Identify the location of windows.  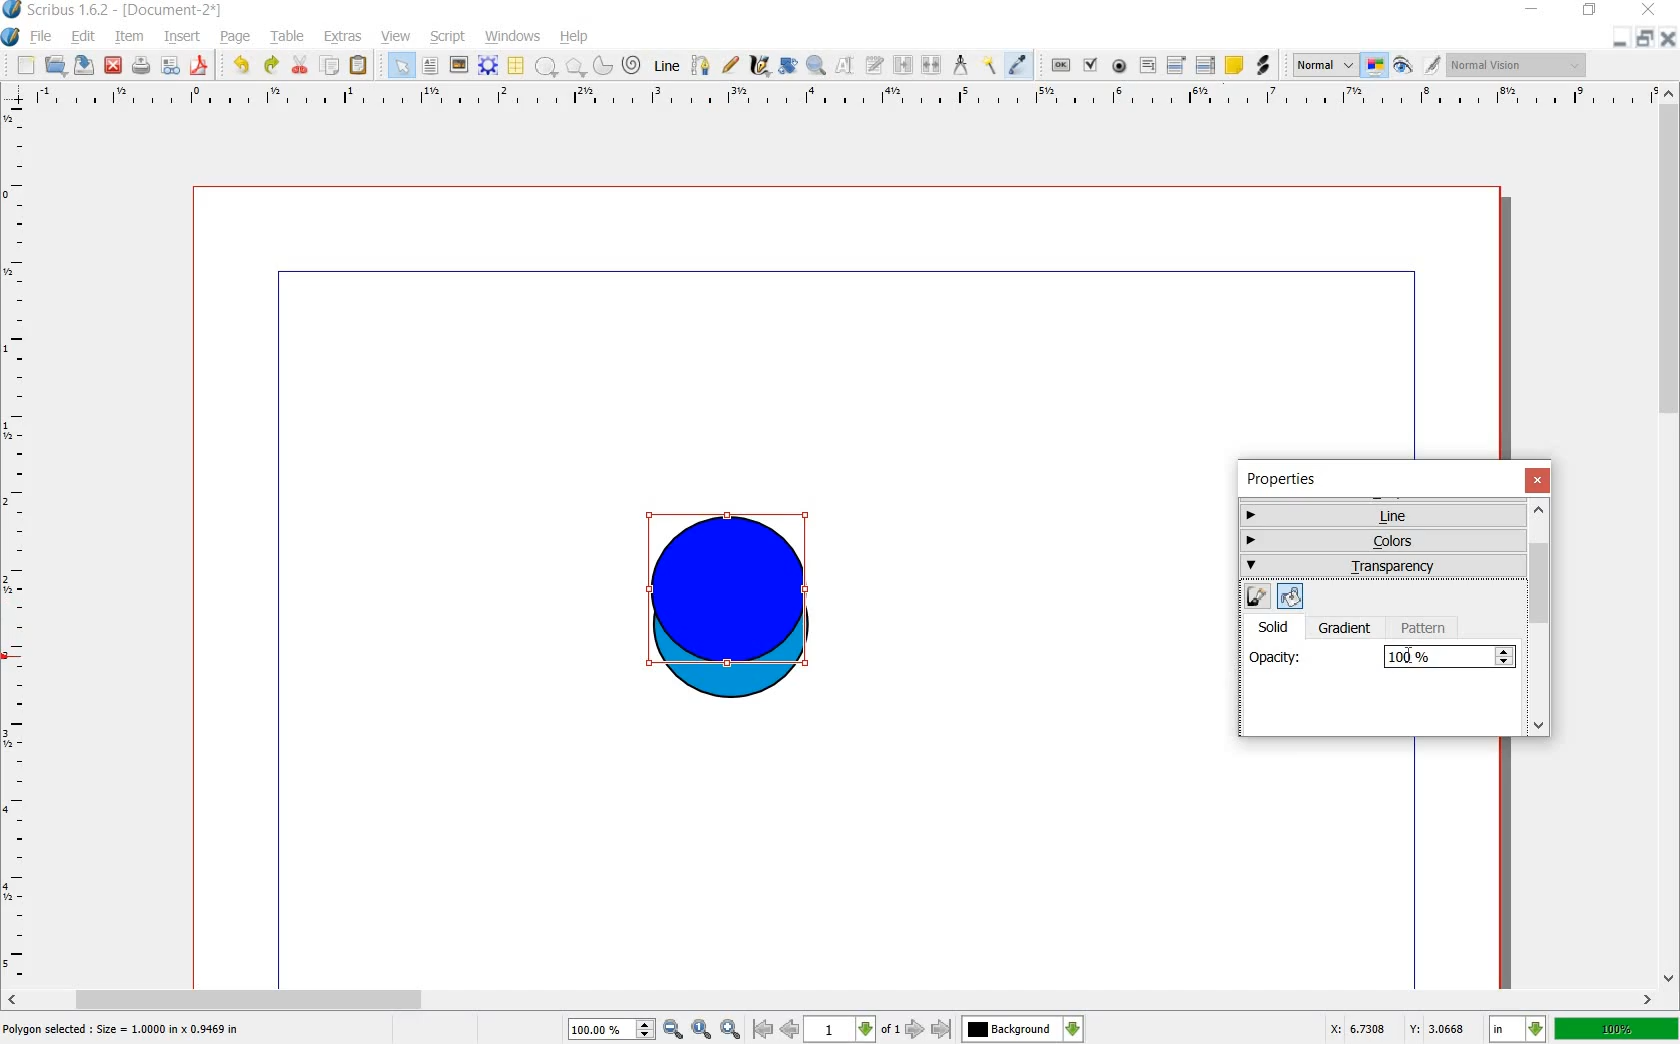
(512, 37).